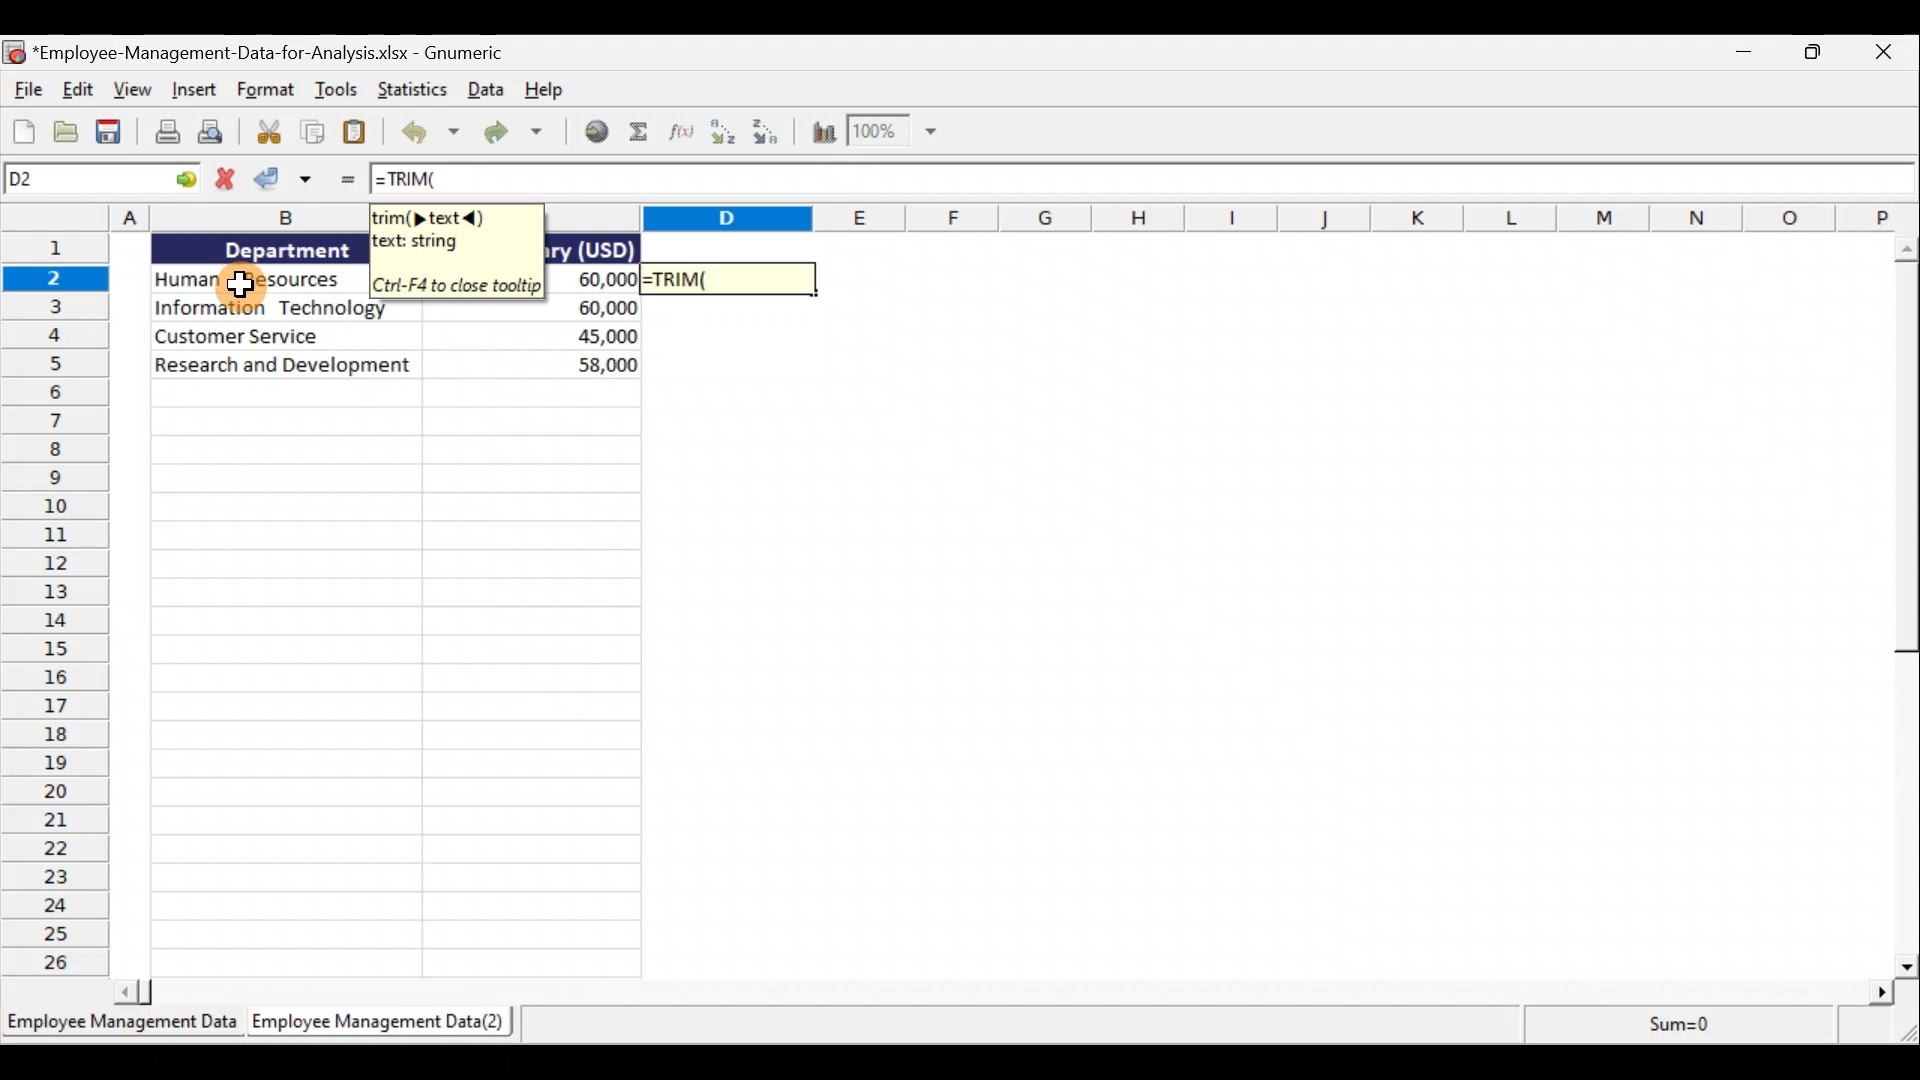 The width and height of the screenshot is (1920, 1080). What do you see at coordinates (1815, 56) in the screenshot?
I see `Maximise` at bounding box center [1815, 56].